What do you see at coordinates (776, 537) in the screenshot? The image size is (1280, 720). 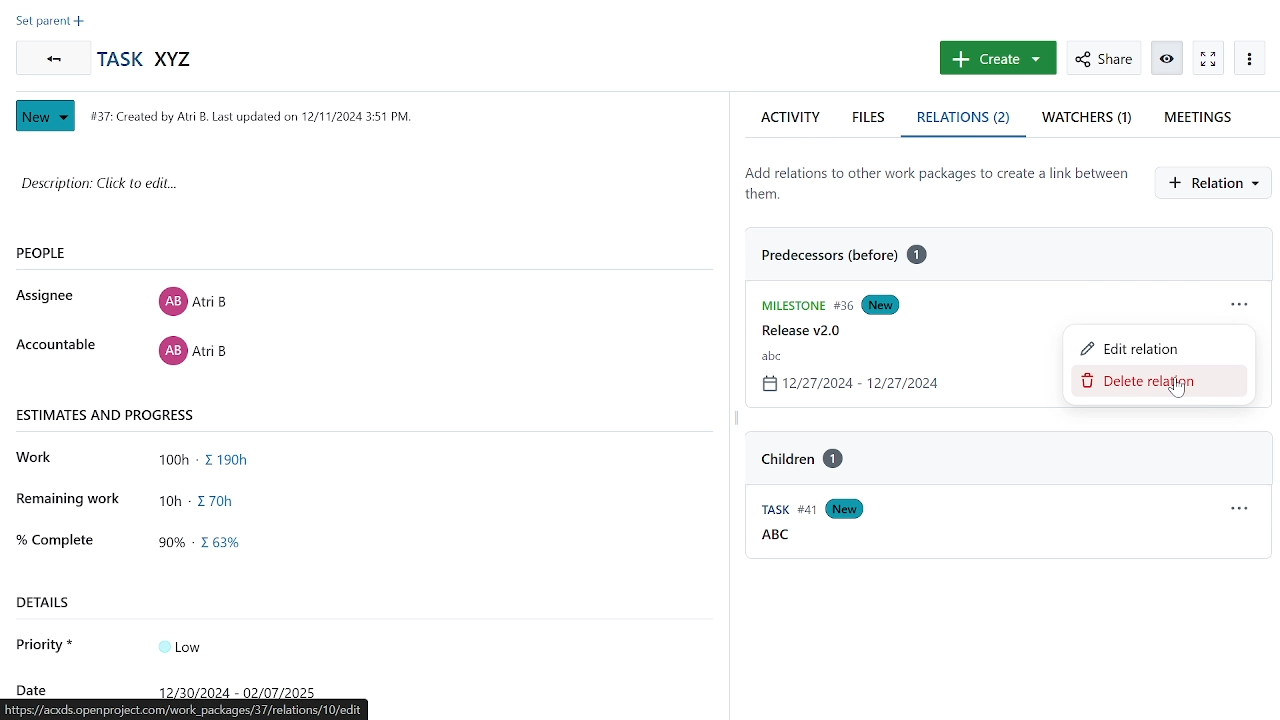 I see `ABC` at bounding box center [776, 537].